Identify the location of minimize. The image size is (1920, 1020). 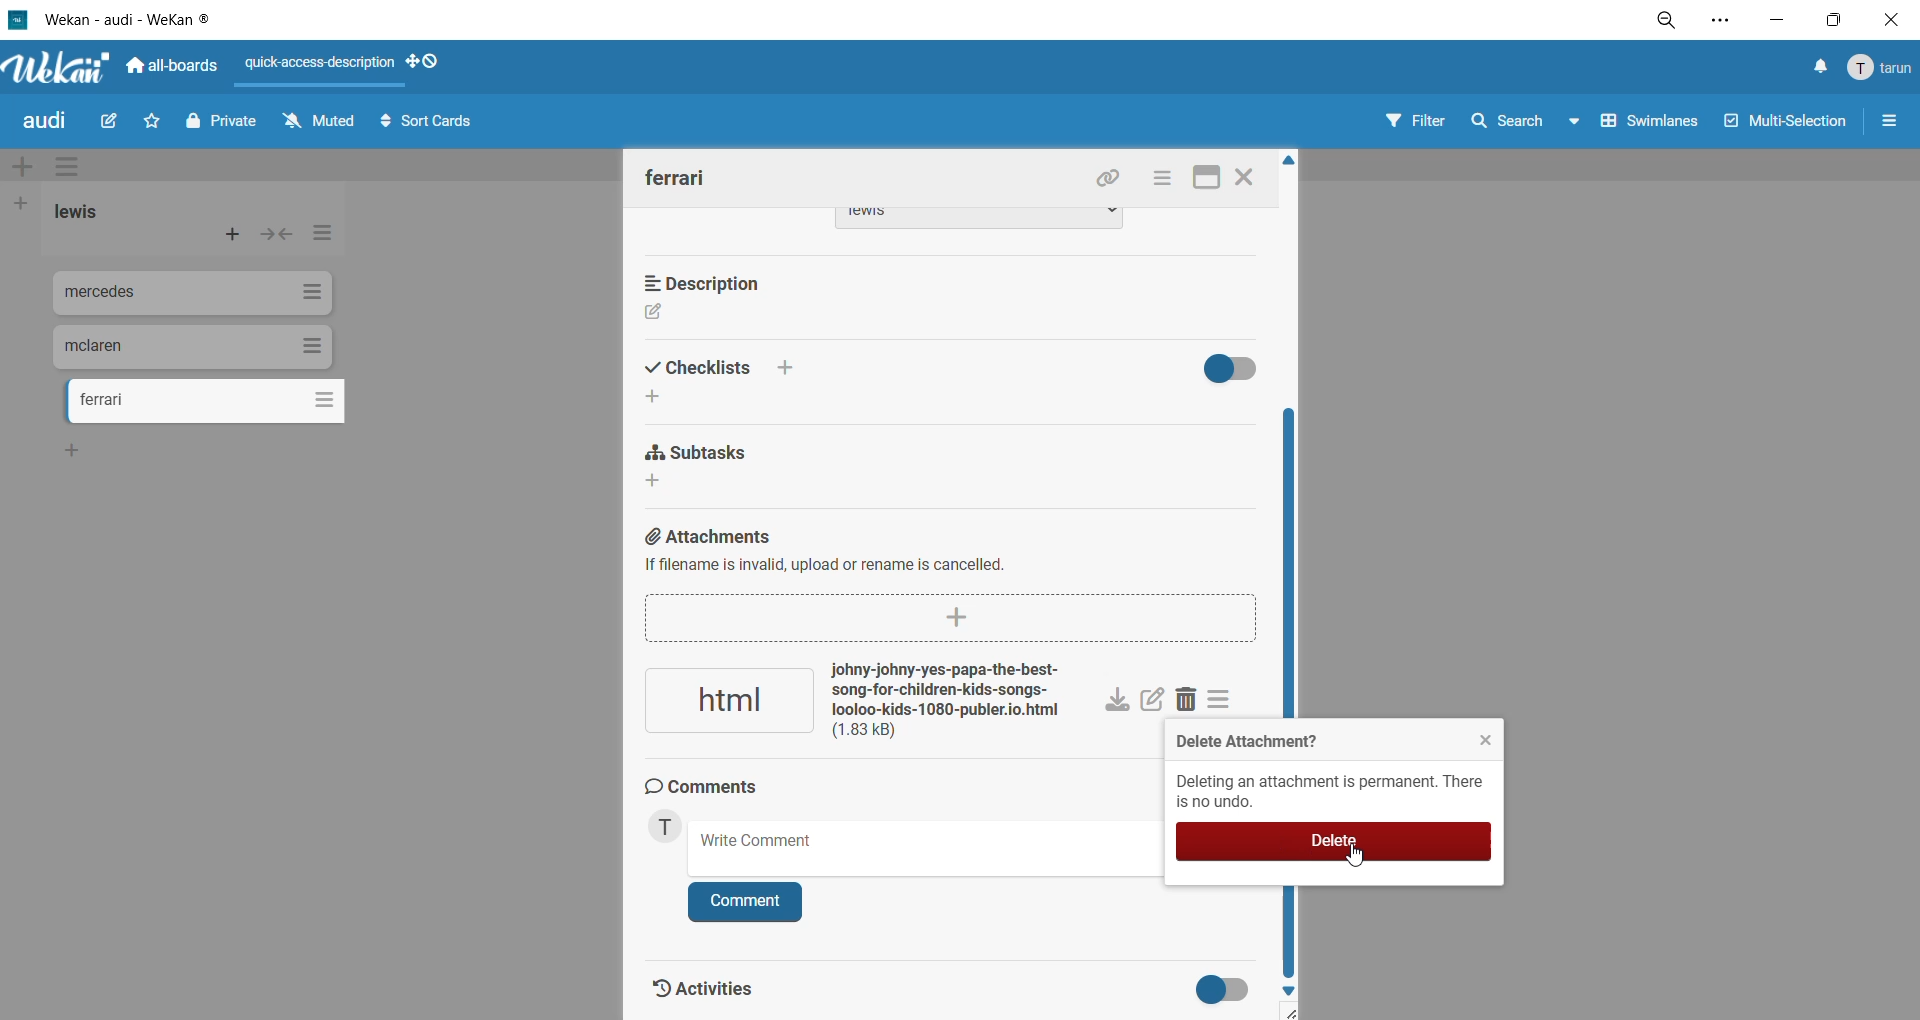
(1775, 22).